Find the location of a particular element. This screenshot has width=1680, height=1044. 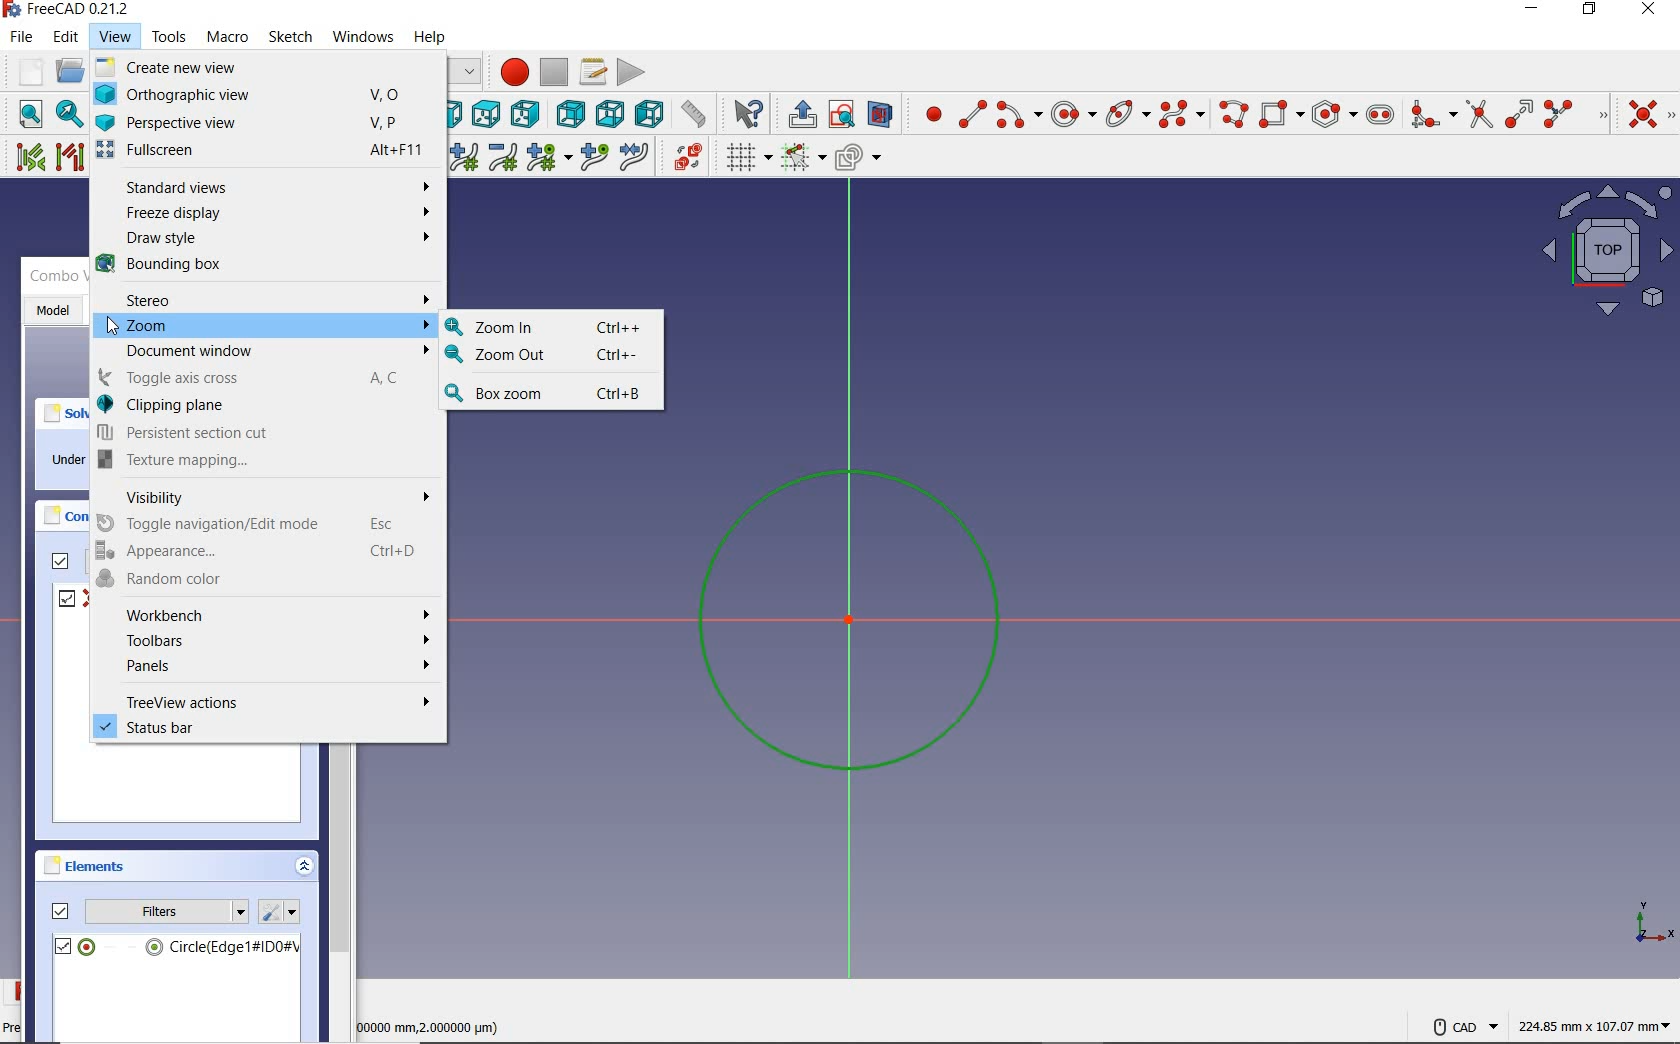

solver messages is located at coordinates (61, 411).